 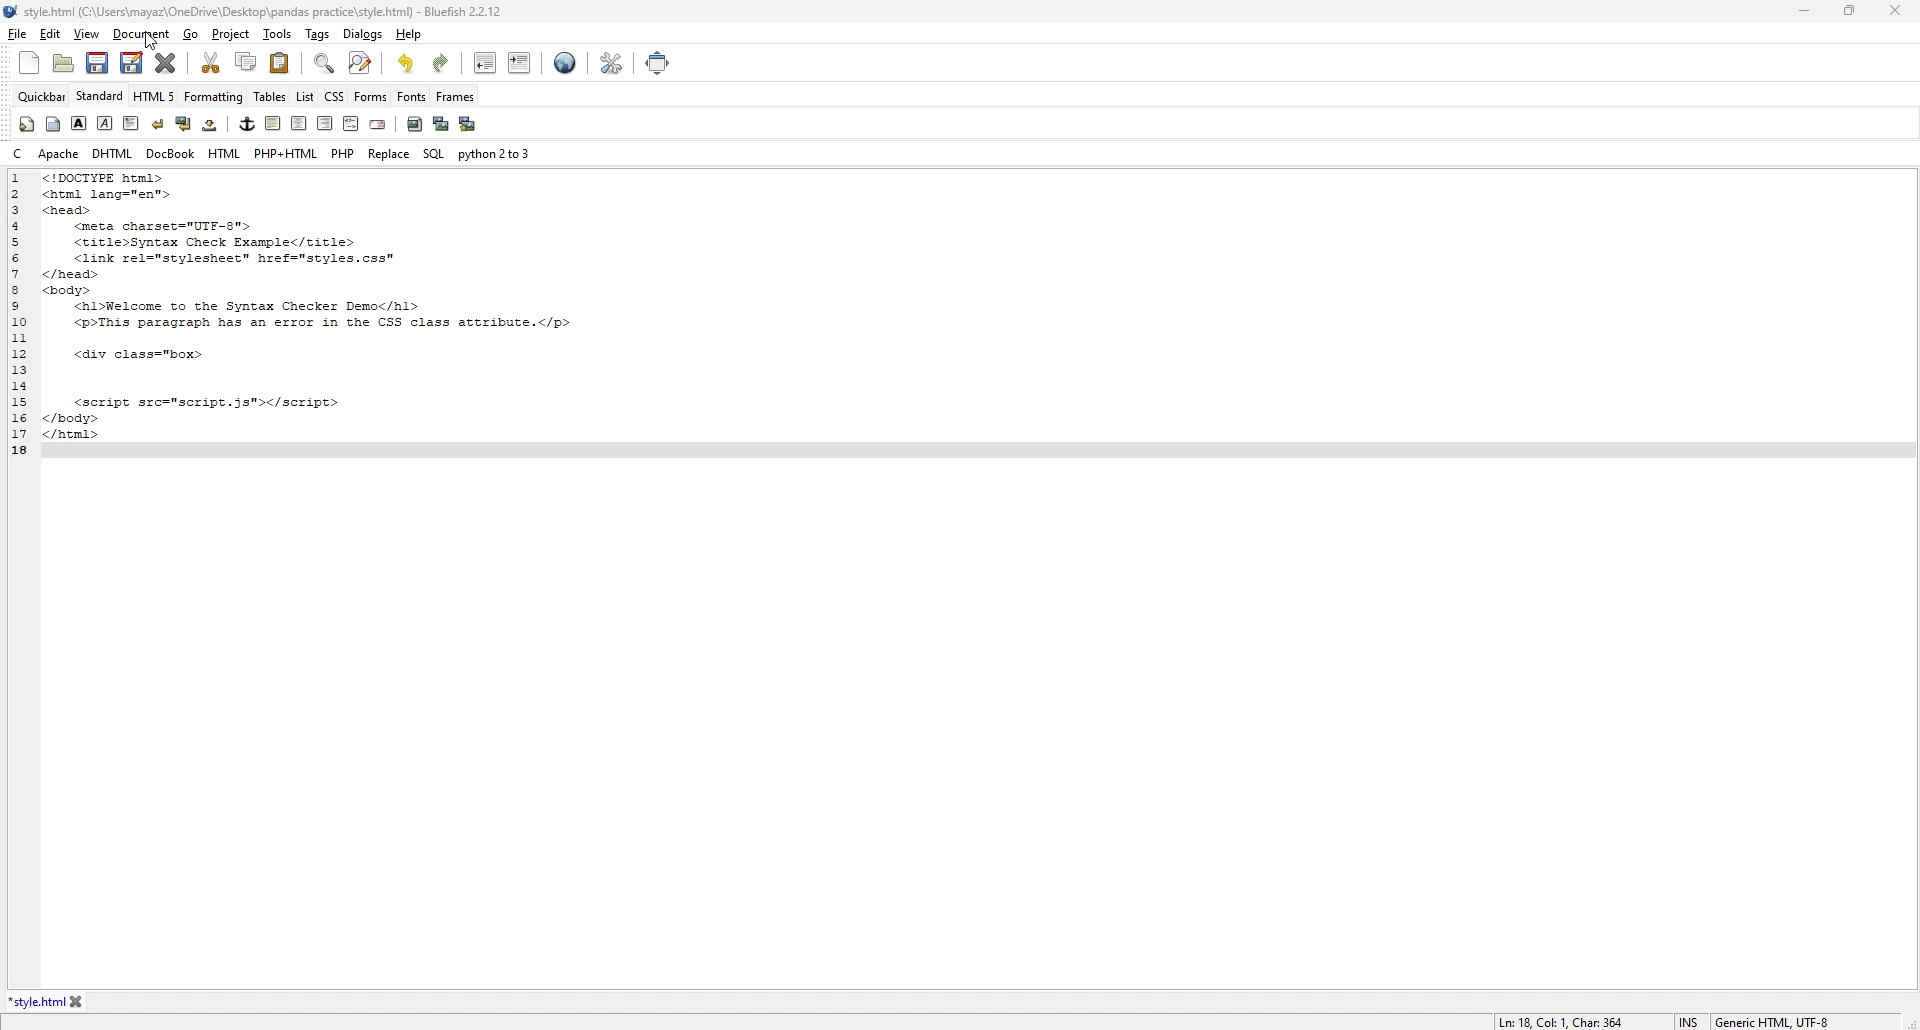 I want to click on php, so click(x=344, y=153).